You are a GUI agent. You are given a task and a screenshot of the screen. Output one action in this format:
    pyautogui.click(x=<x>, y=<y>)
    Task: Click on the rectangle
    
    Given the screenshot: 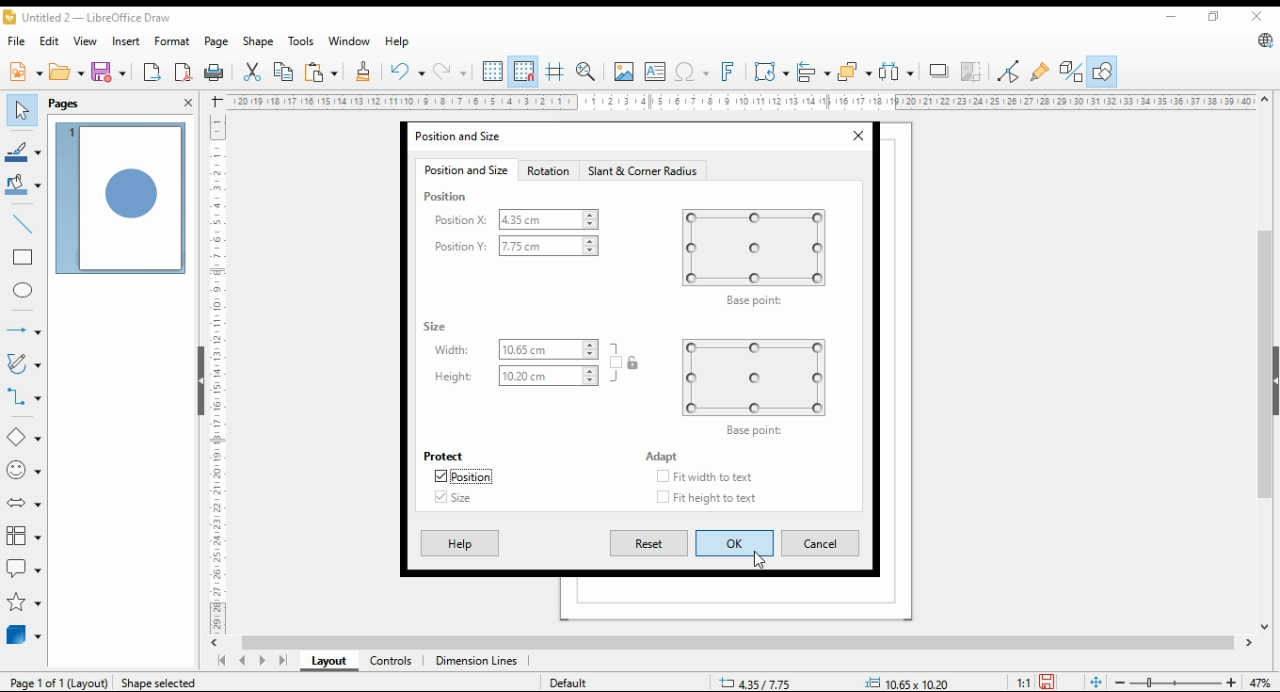 What is the action you would take?
    pyautogui.click(x=23, y=258)
    